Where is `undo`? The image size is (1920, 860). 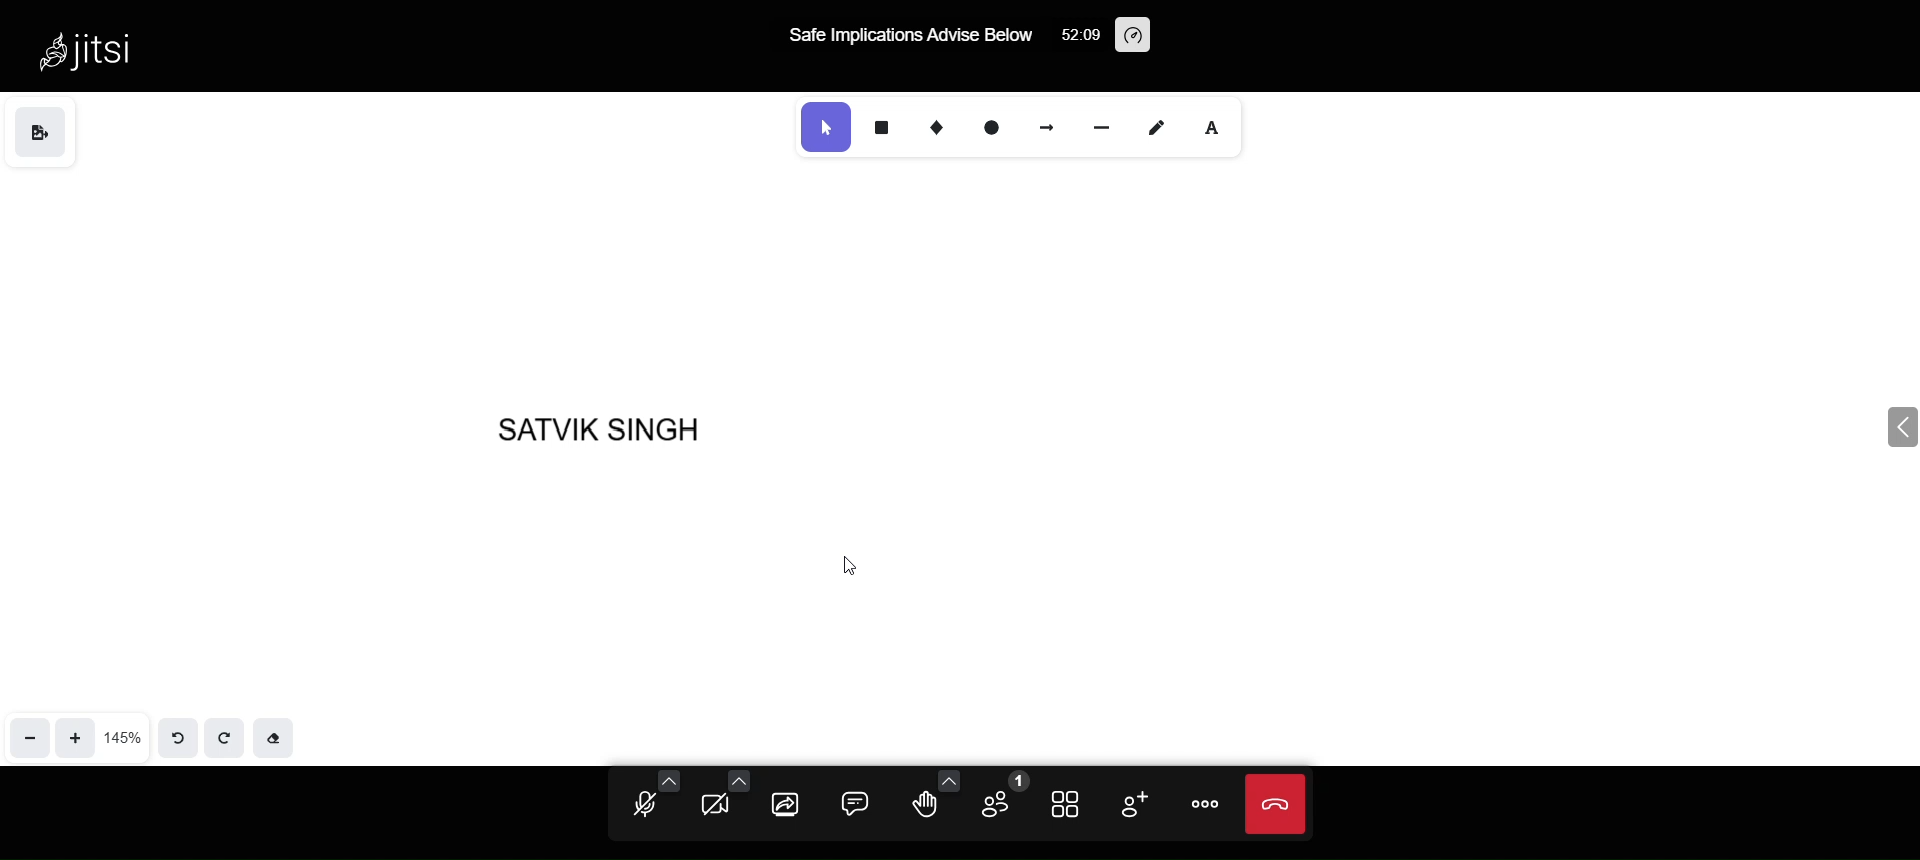 undo is located at coordinates (174, 735).